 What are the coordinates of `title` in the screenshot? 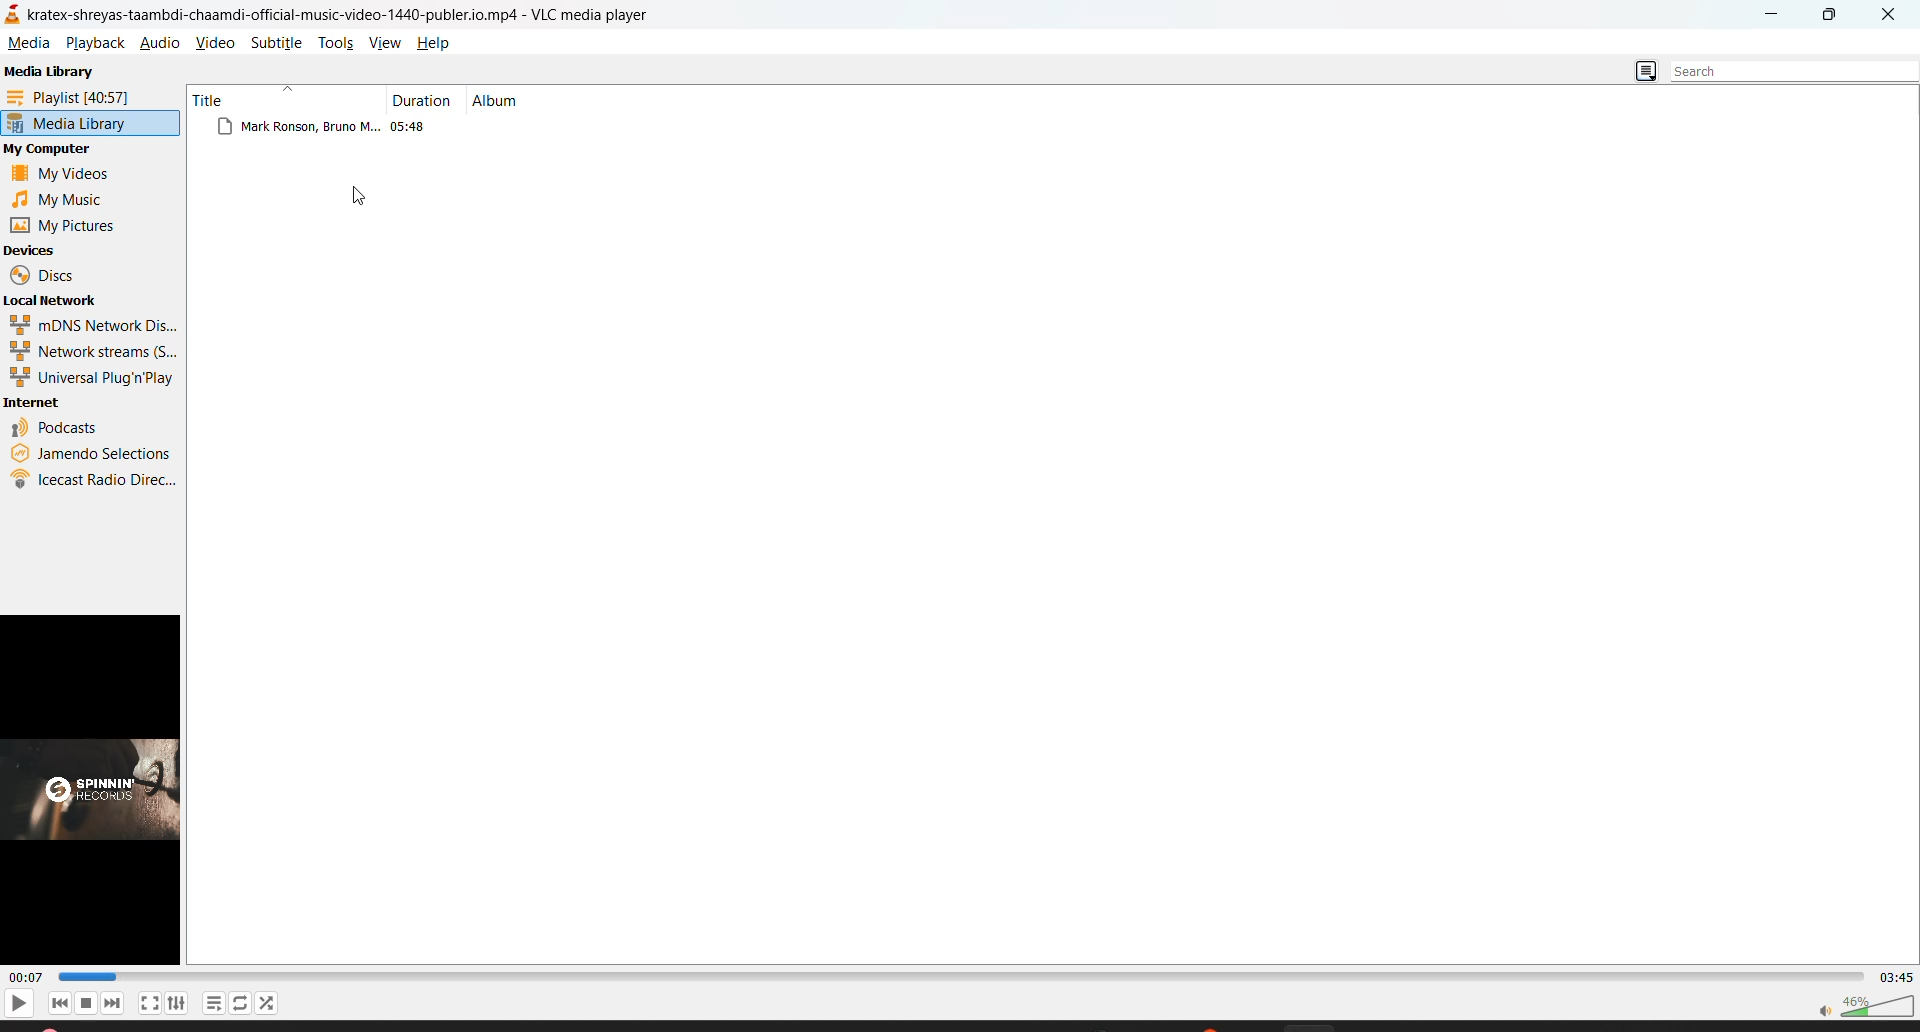 It's located at (216, 96).